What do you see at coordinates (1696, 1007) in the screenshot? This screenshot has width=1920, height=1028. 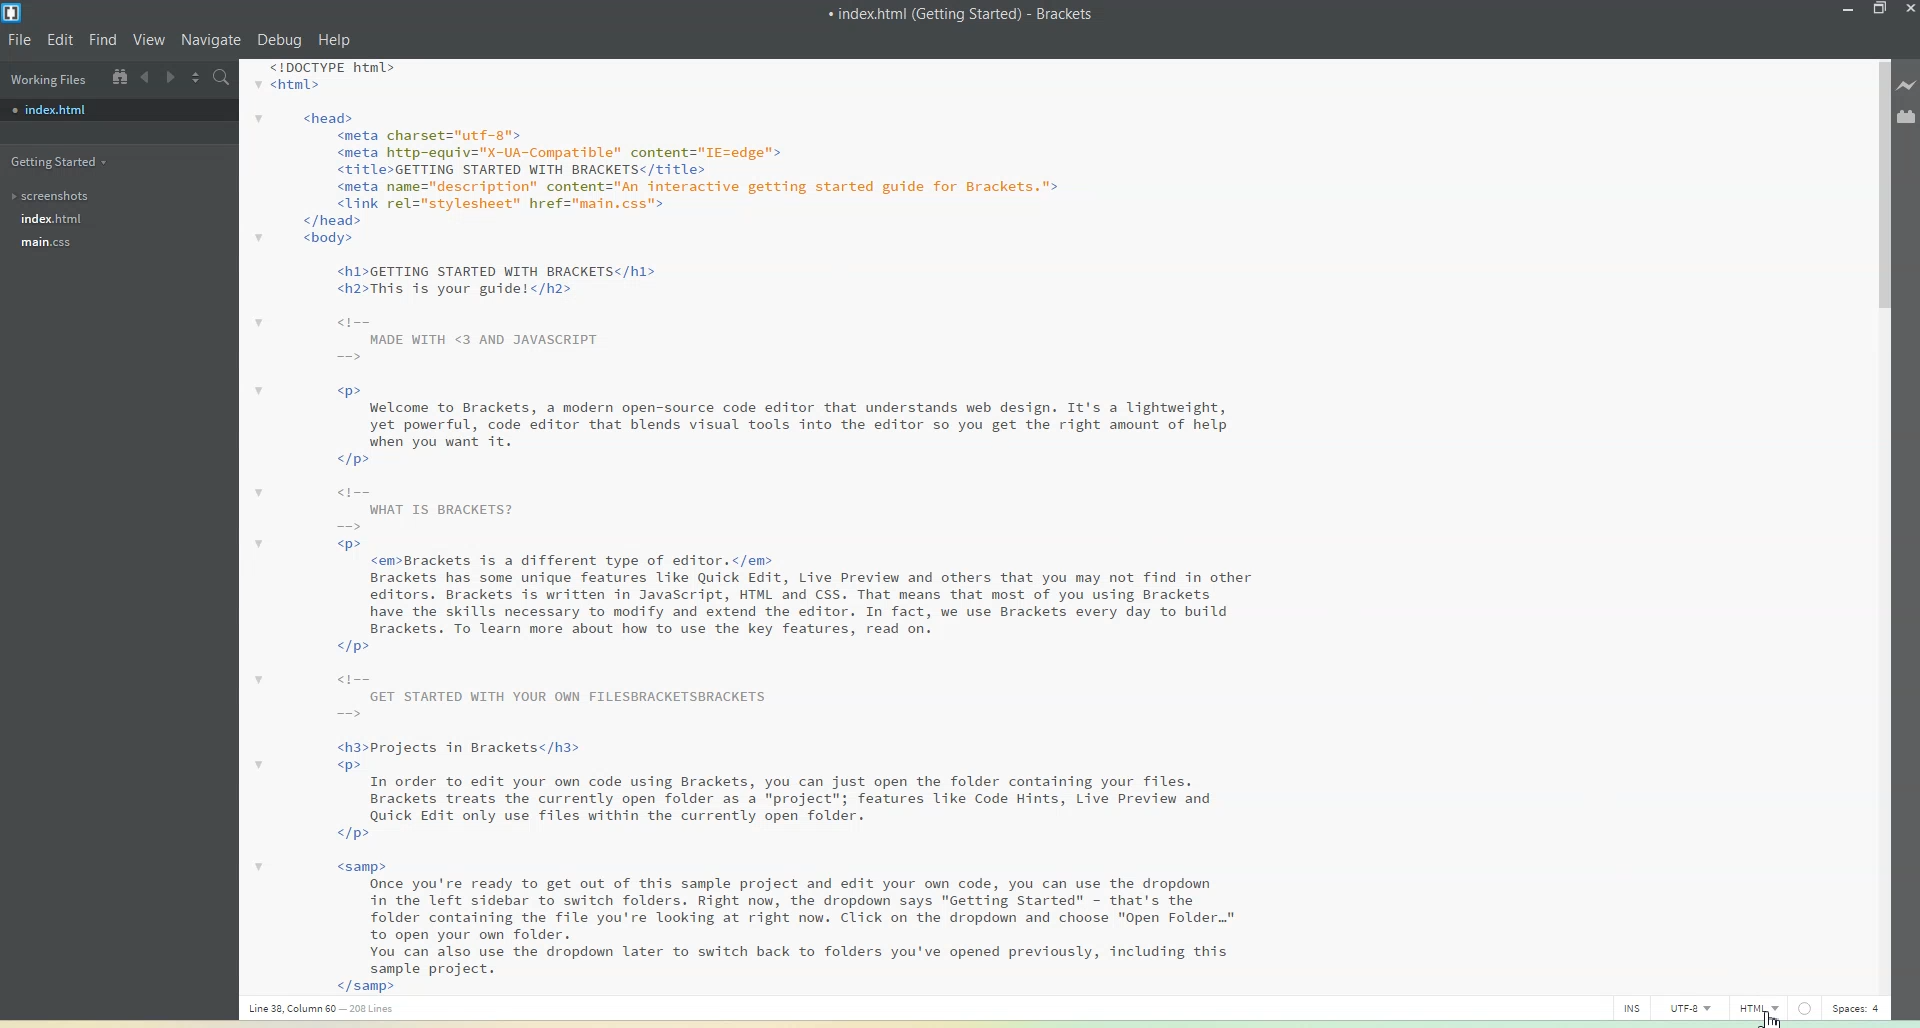 I see `UTF-8` at bounding box center [1696, 1007].